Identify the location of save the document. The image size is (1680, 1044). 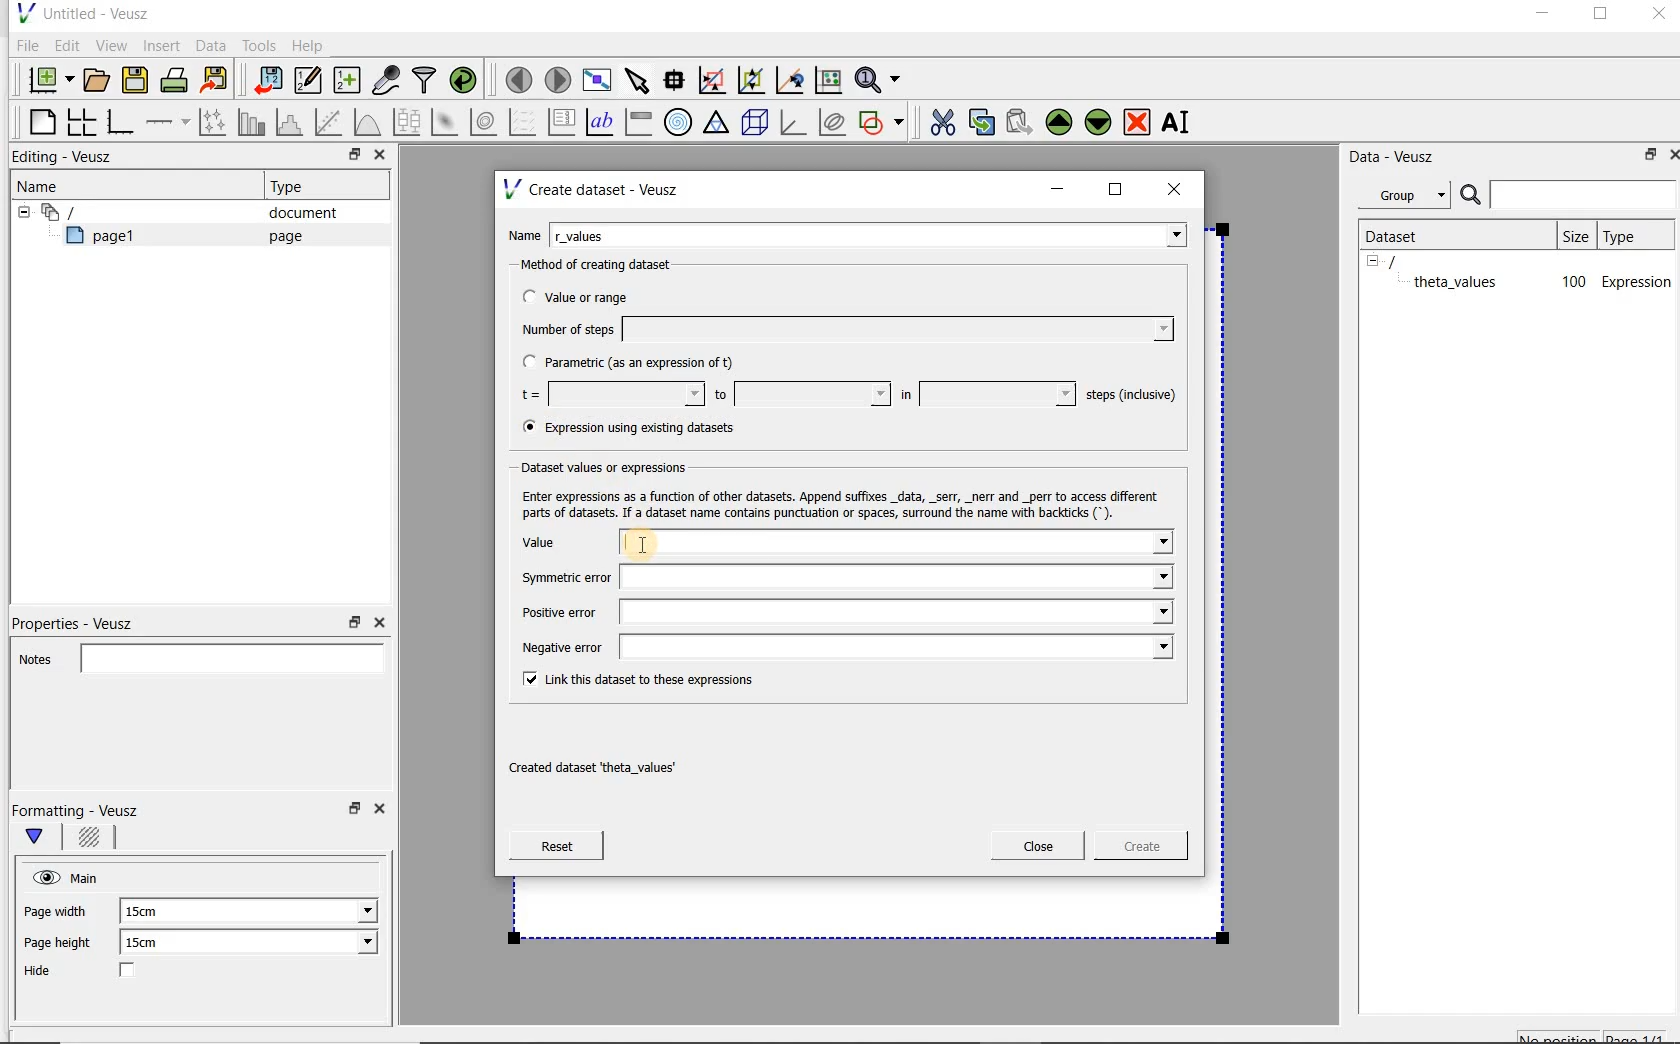
(140, 81).